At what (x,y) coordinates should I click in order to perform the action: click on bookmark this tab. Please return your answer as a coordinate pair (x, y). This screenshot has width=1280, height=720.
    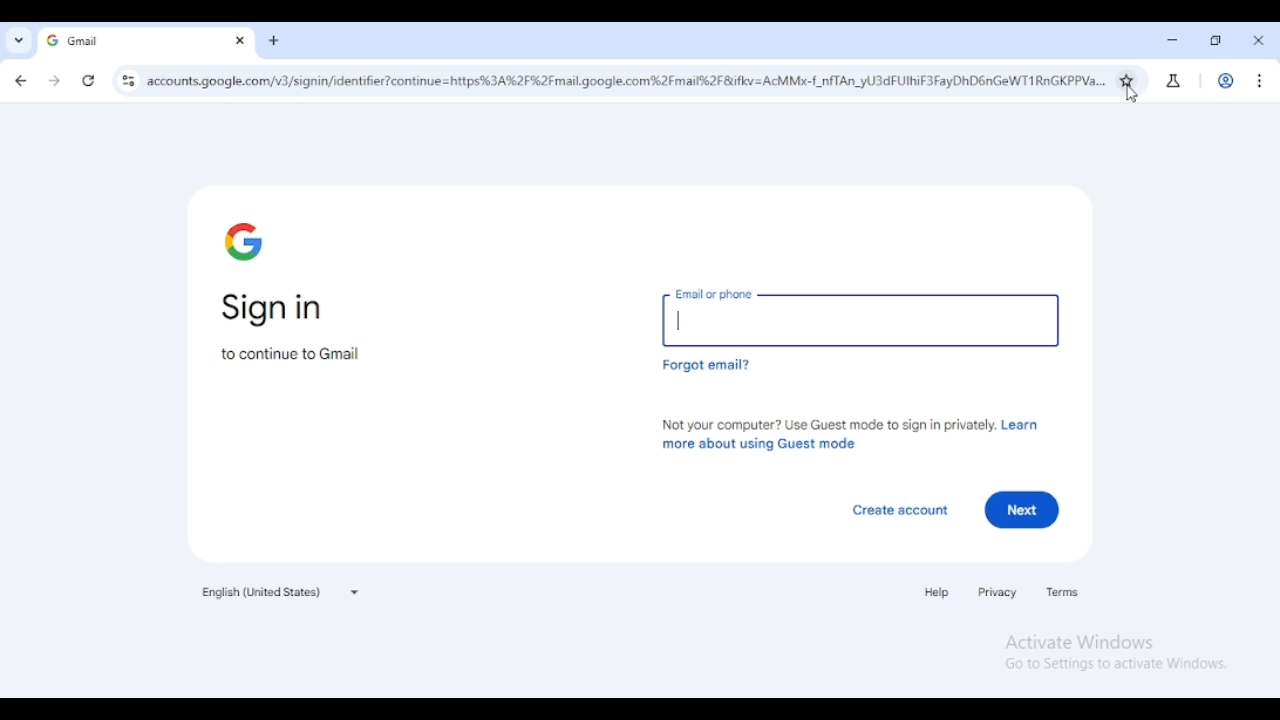
    Looking at the image, I should click on (1127, 80).